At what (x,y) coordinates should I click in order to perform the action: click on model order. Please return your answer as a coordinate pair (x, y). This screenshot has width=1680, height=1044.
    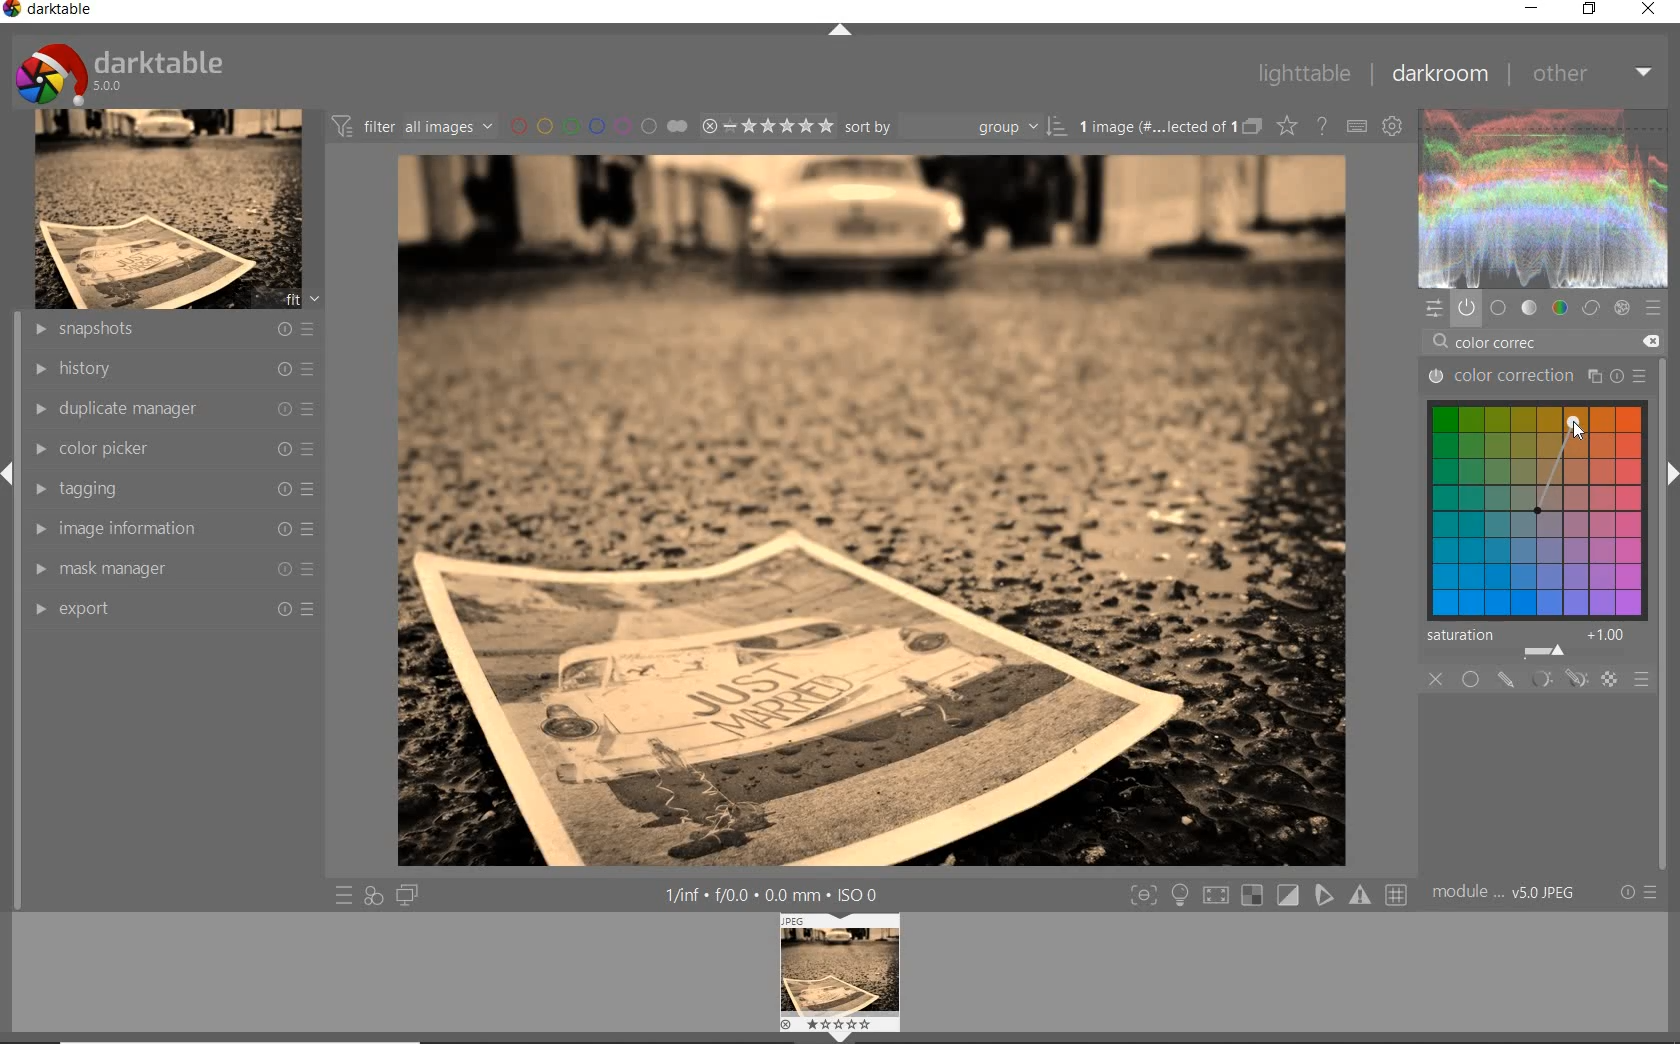
    Looking at the image, I should click on (1505, 894).